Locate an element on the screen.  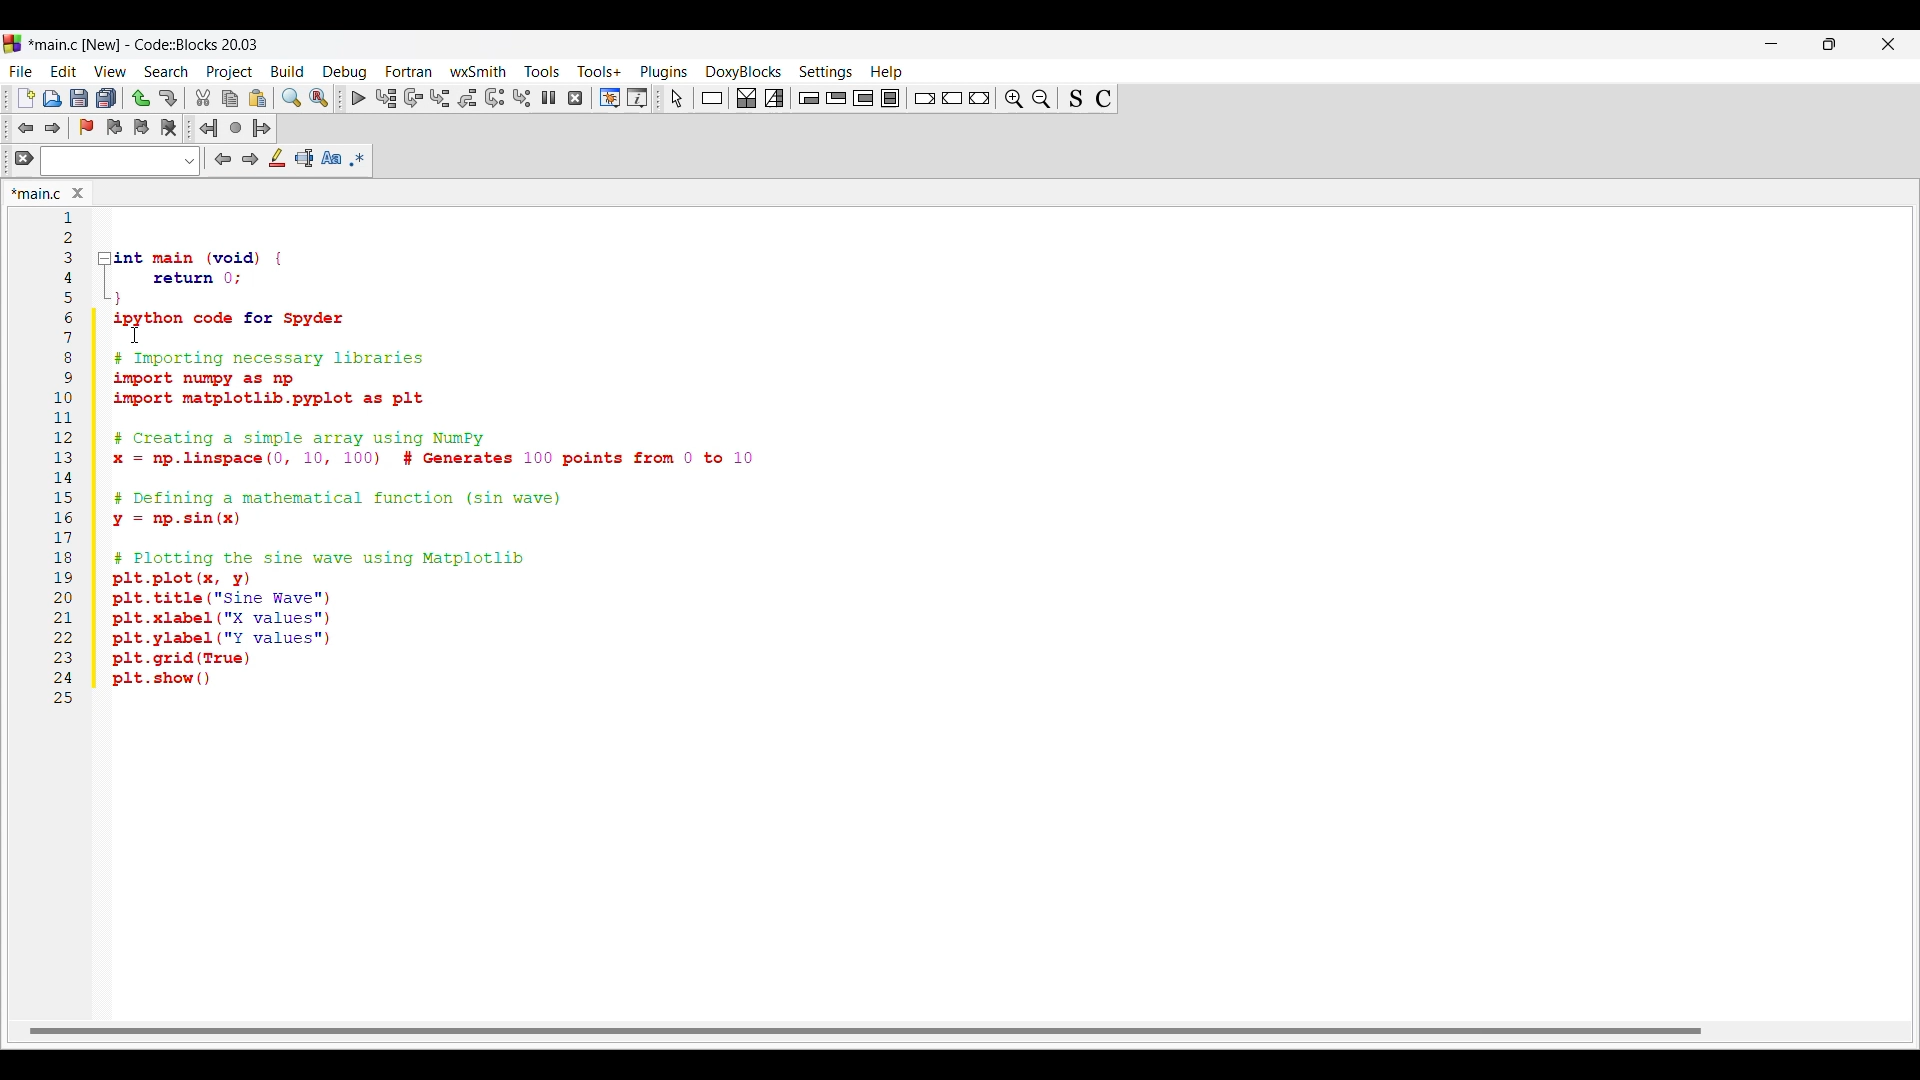
Open is located at coordinates (52, 99).